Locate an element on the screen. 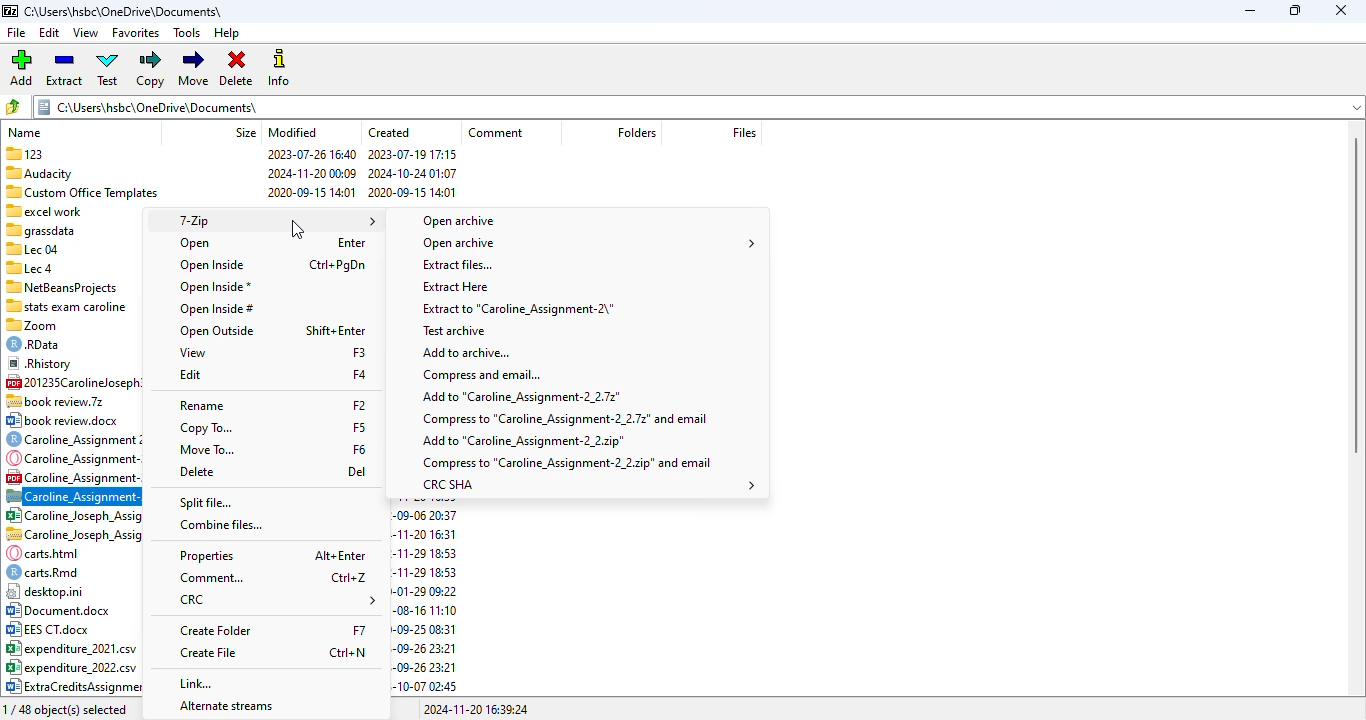  shortcut for properties is located at coordinates (341, 554).